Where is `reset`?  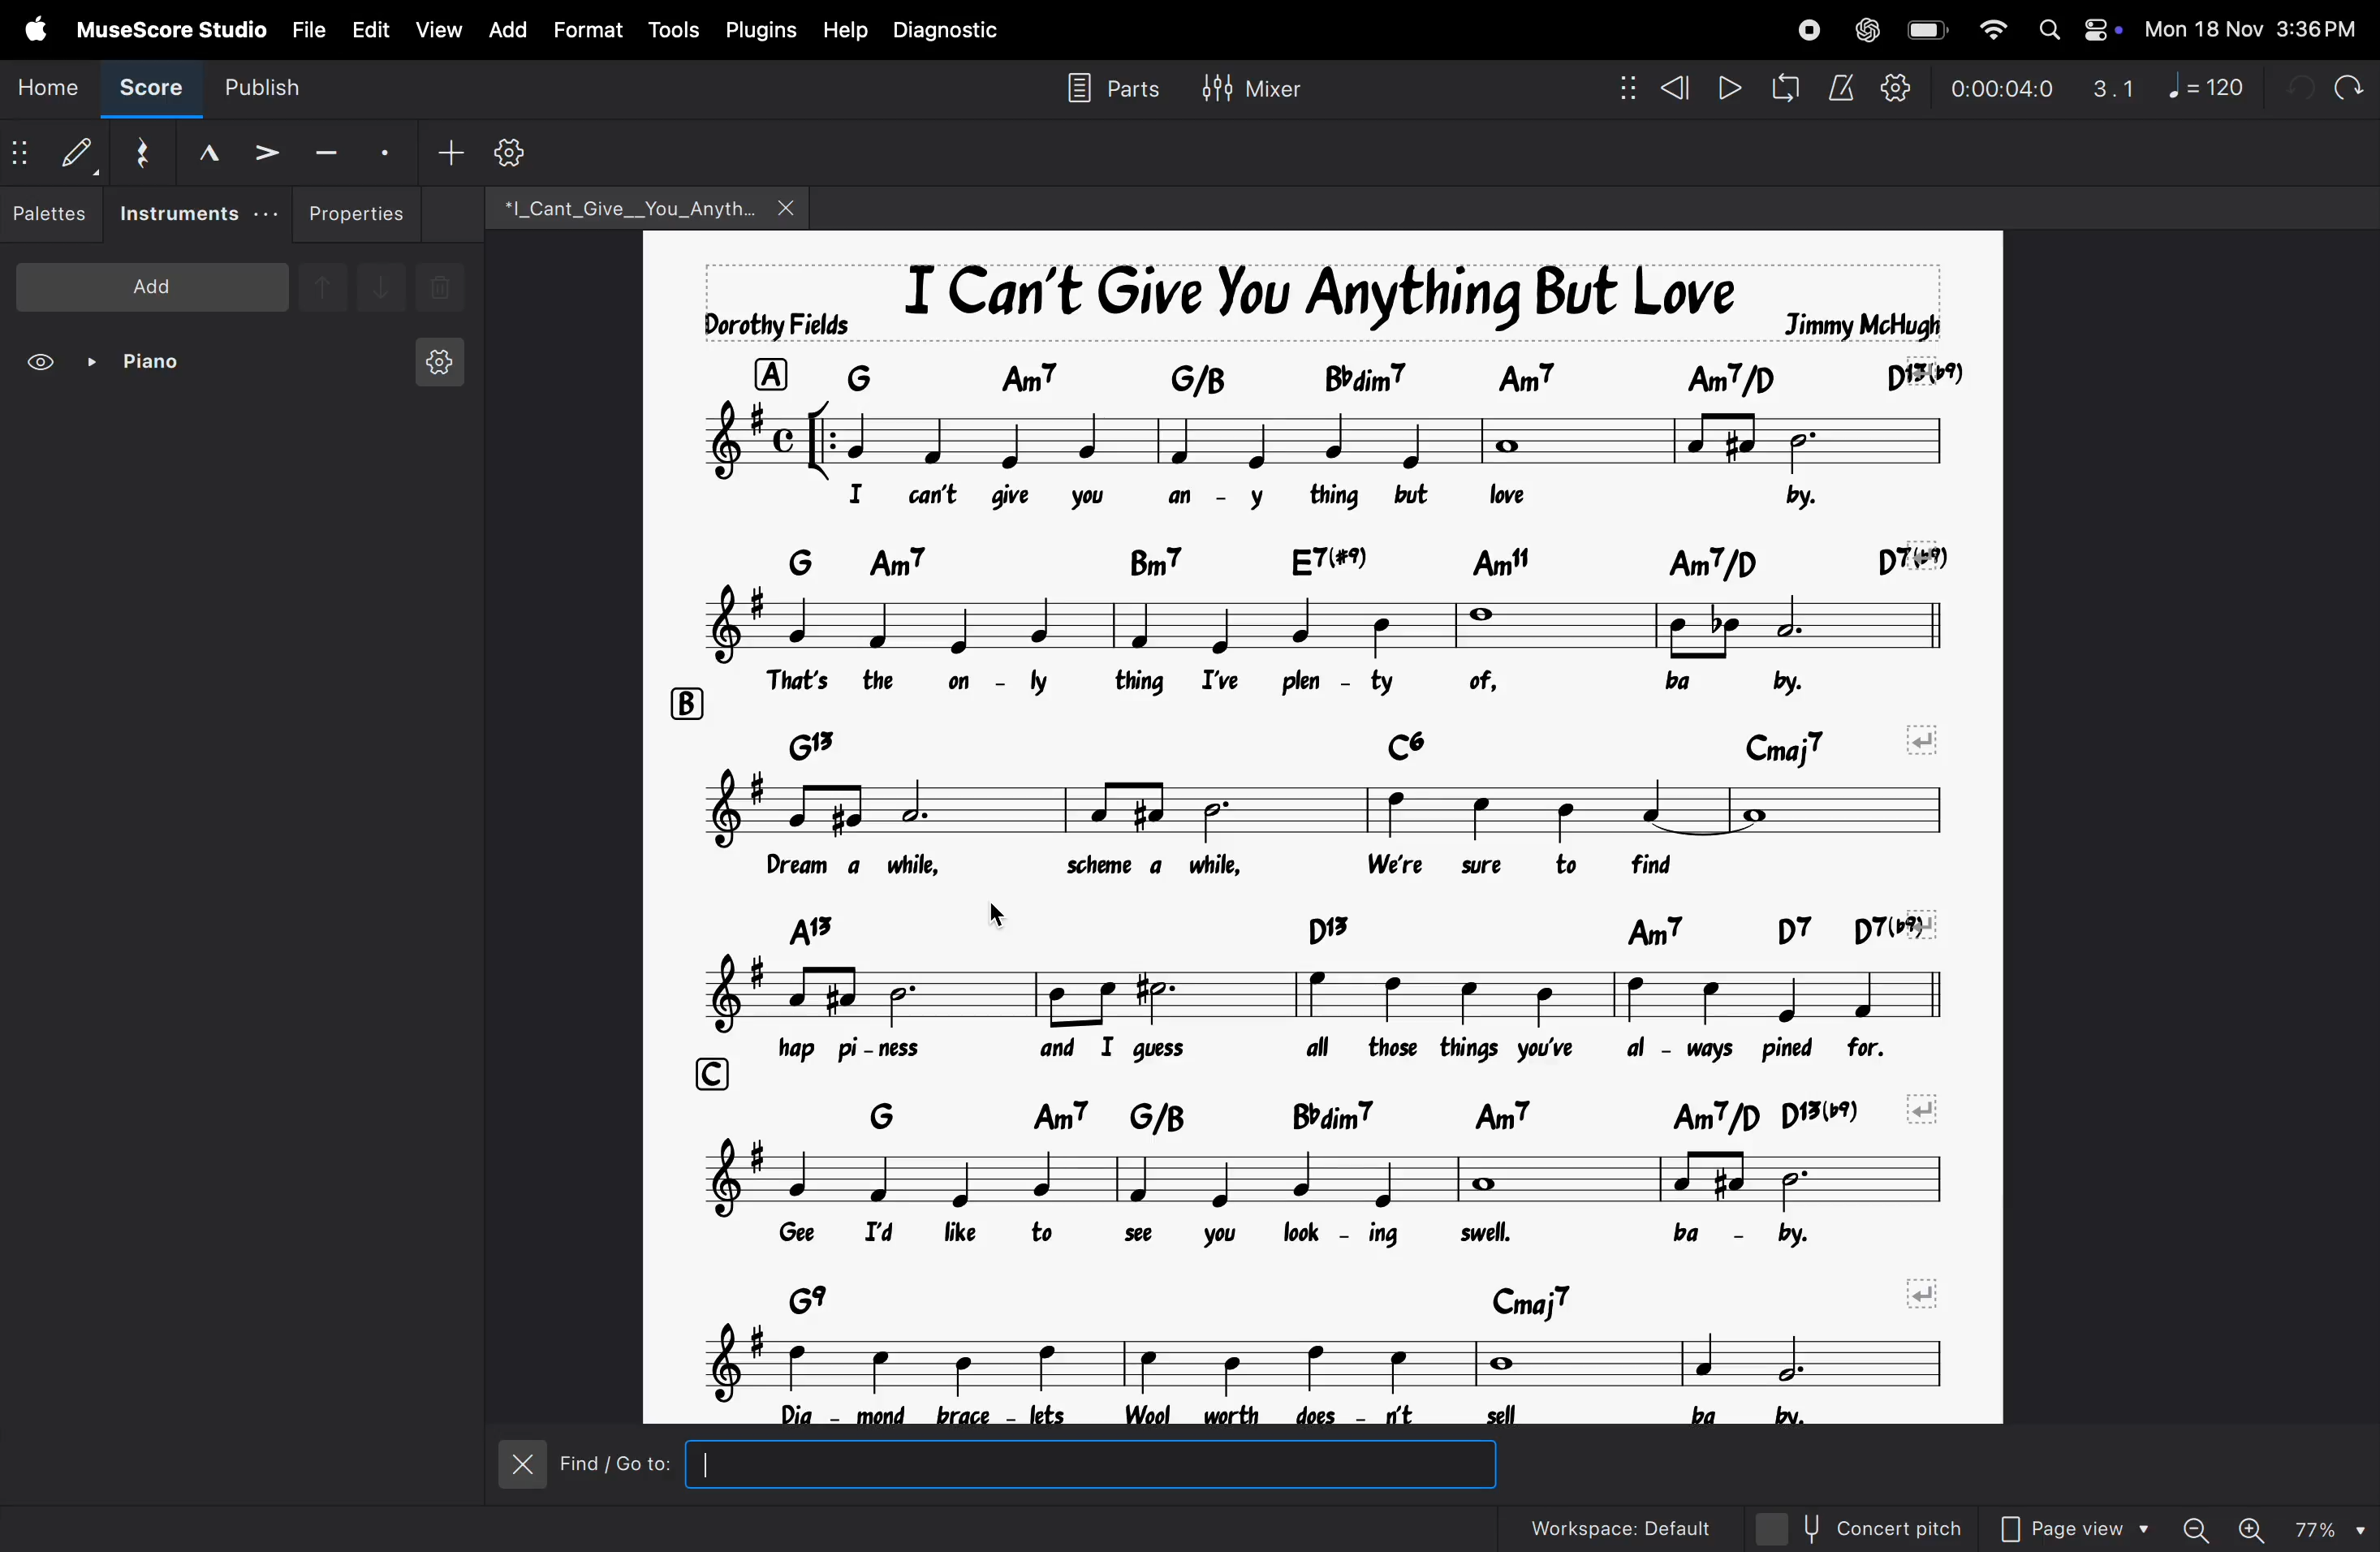
reset is located at coordinates (146, 153).